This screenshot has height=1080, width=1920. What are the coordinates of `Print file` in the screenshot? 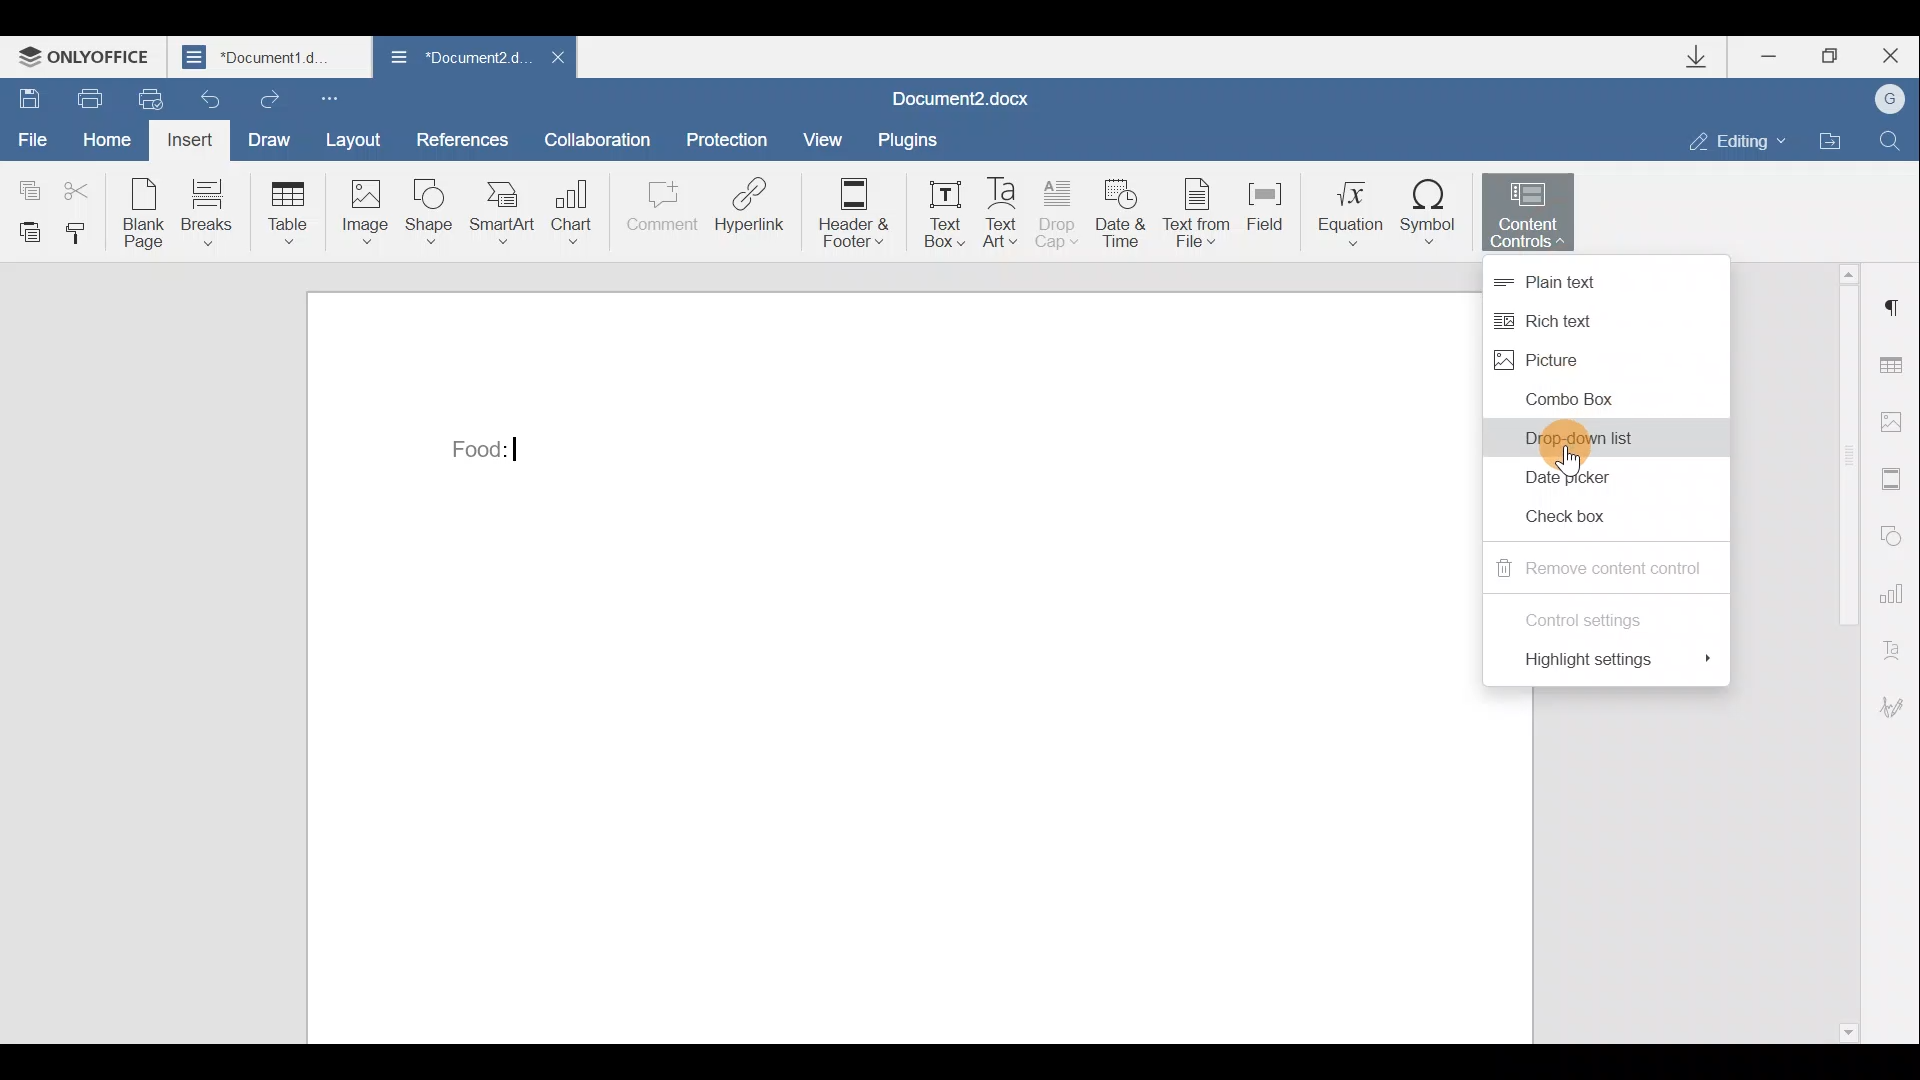 It's located at (79, 97).